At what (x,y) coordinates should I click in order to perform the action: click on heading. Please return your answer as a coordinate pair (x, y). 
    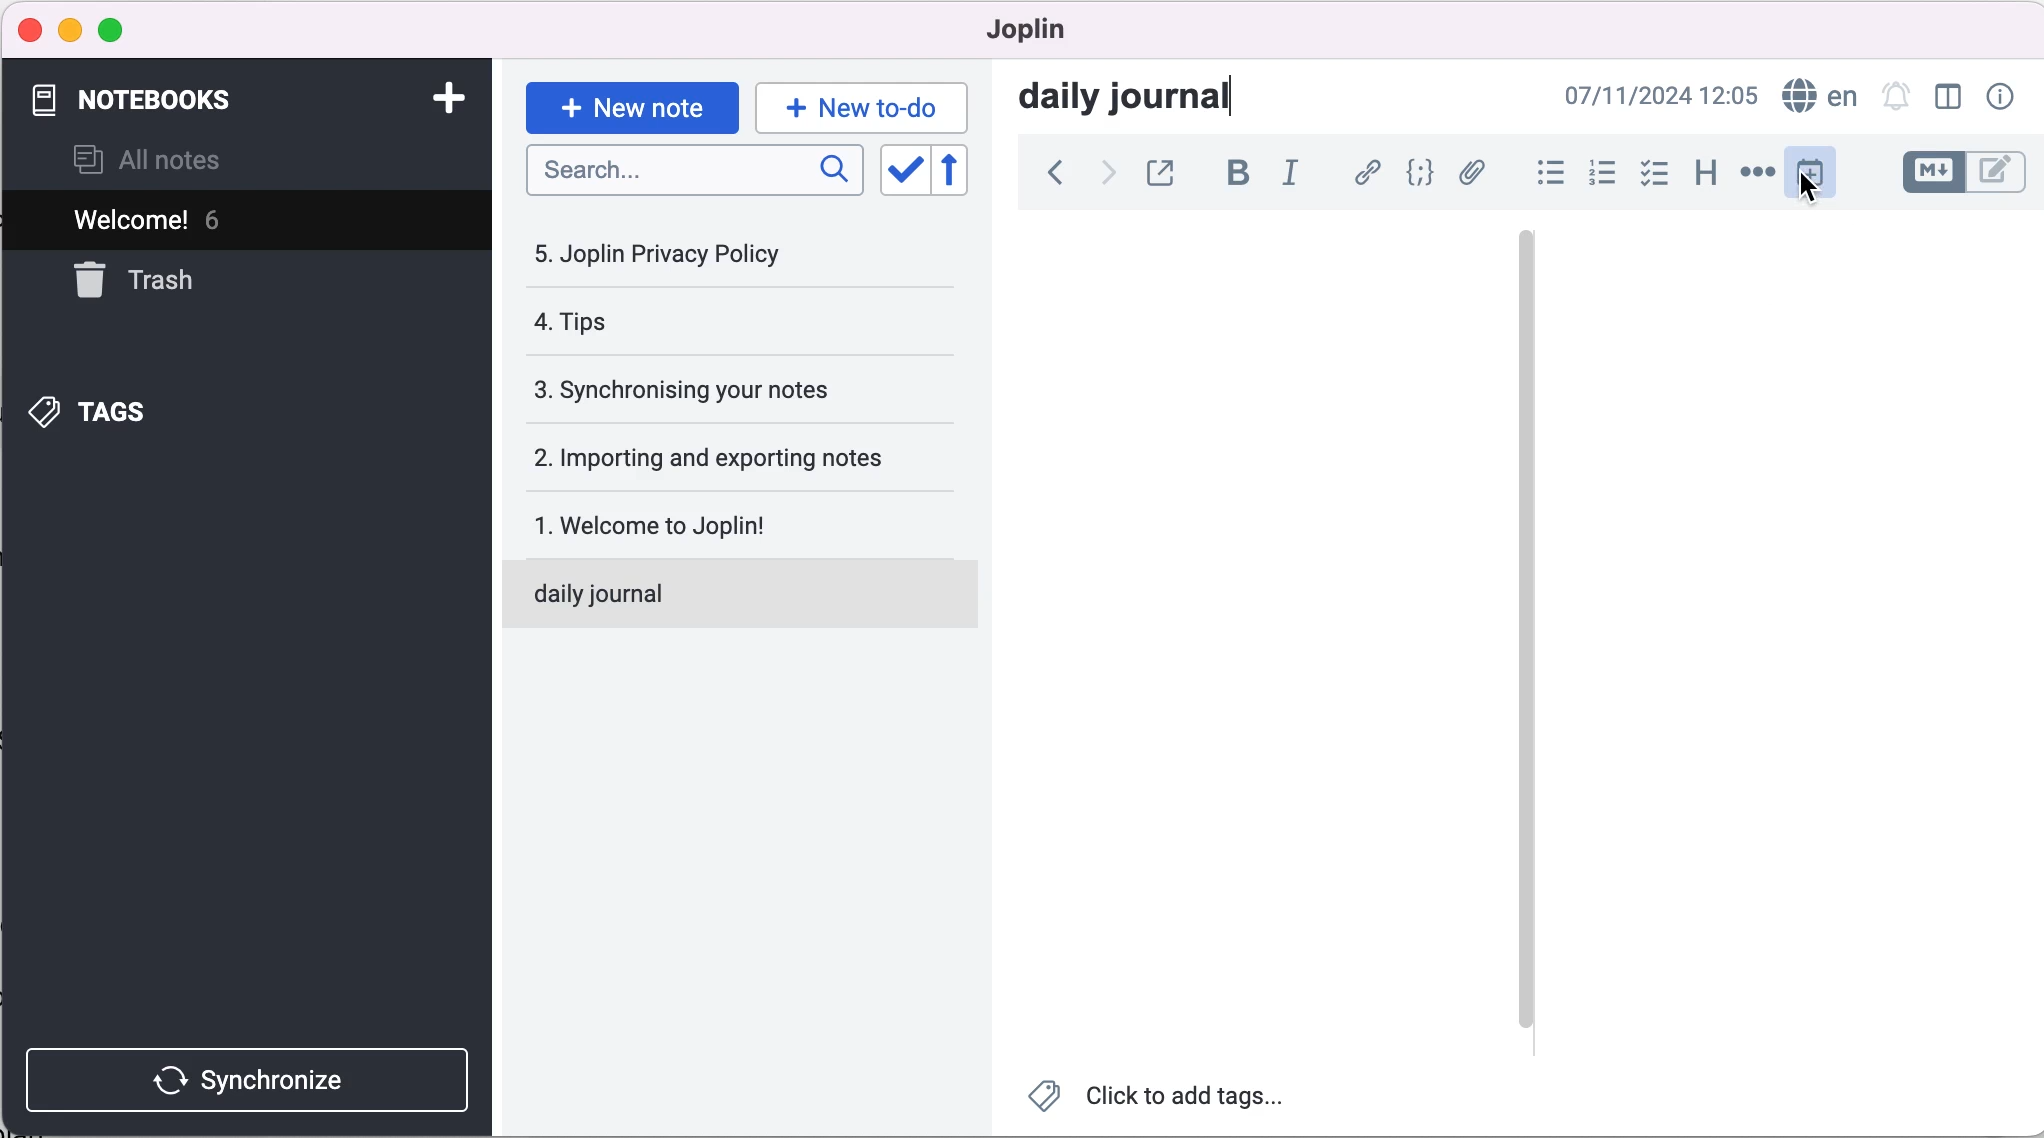
    Looking at the image, I should click on (1704, 172).